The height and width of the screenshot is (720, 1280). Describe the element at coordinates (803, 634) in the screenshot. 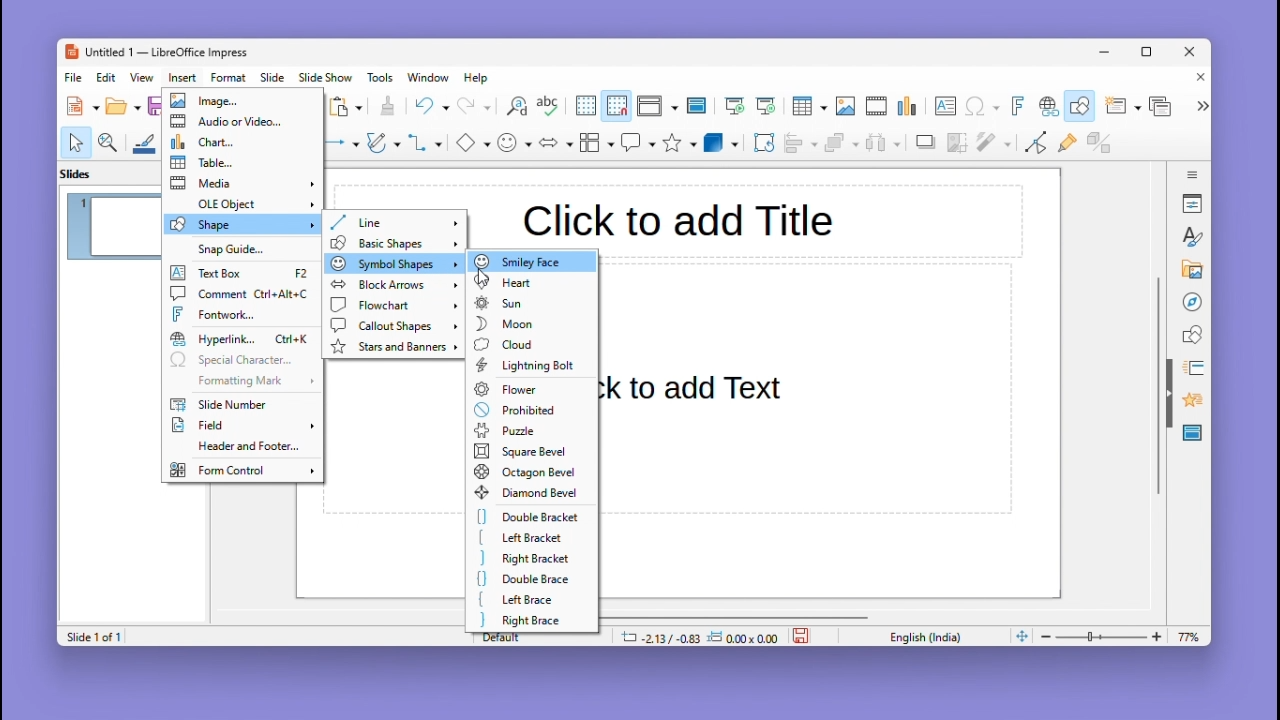

I see `save` at that location.